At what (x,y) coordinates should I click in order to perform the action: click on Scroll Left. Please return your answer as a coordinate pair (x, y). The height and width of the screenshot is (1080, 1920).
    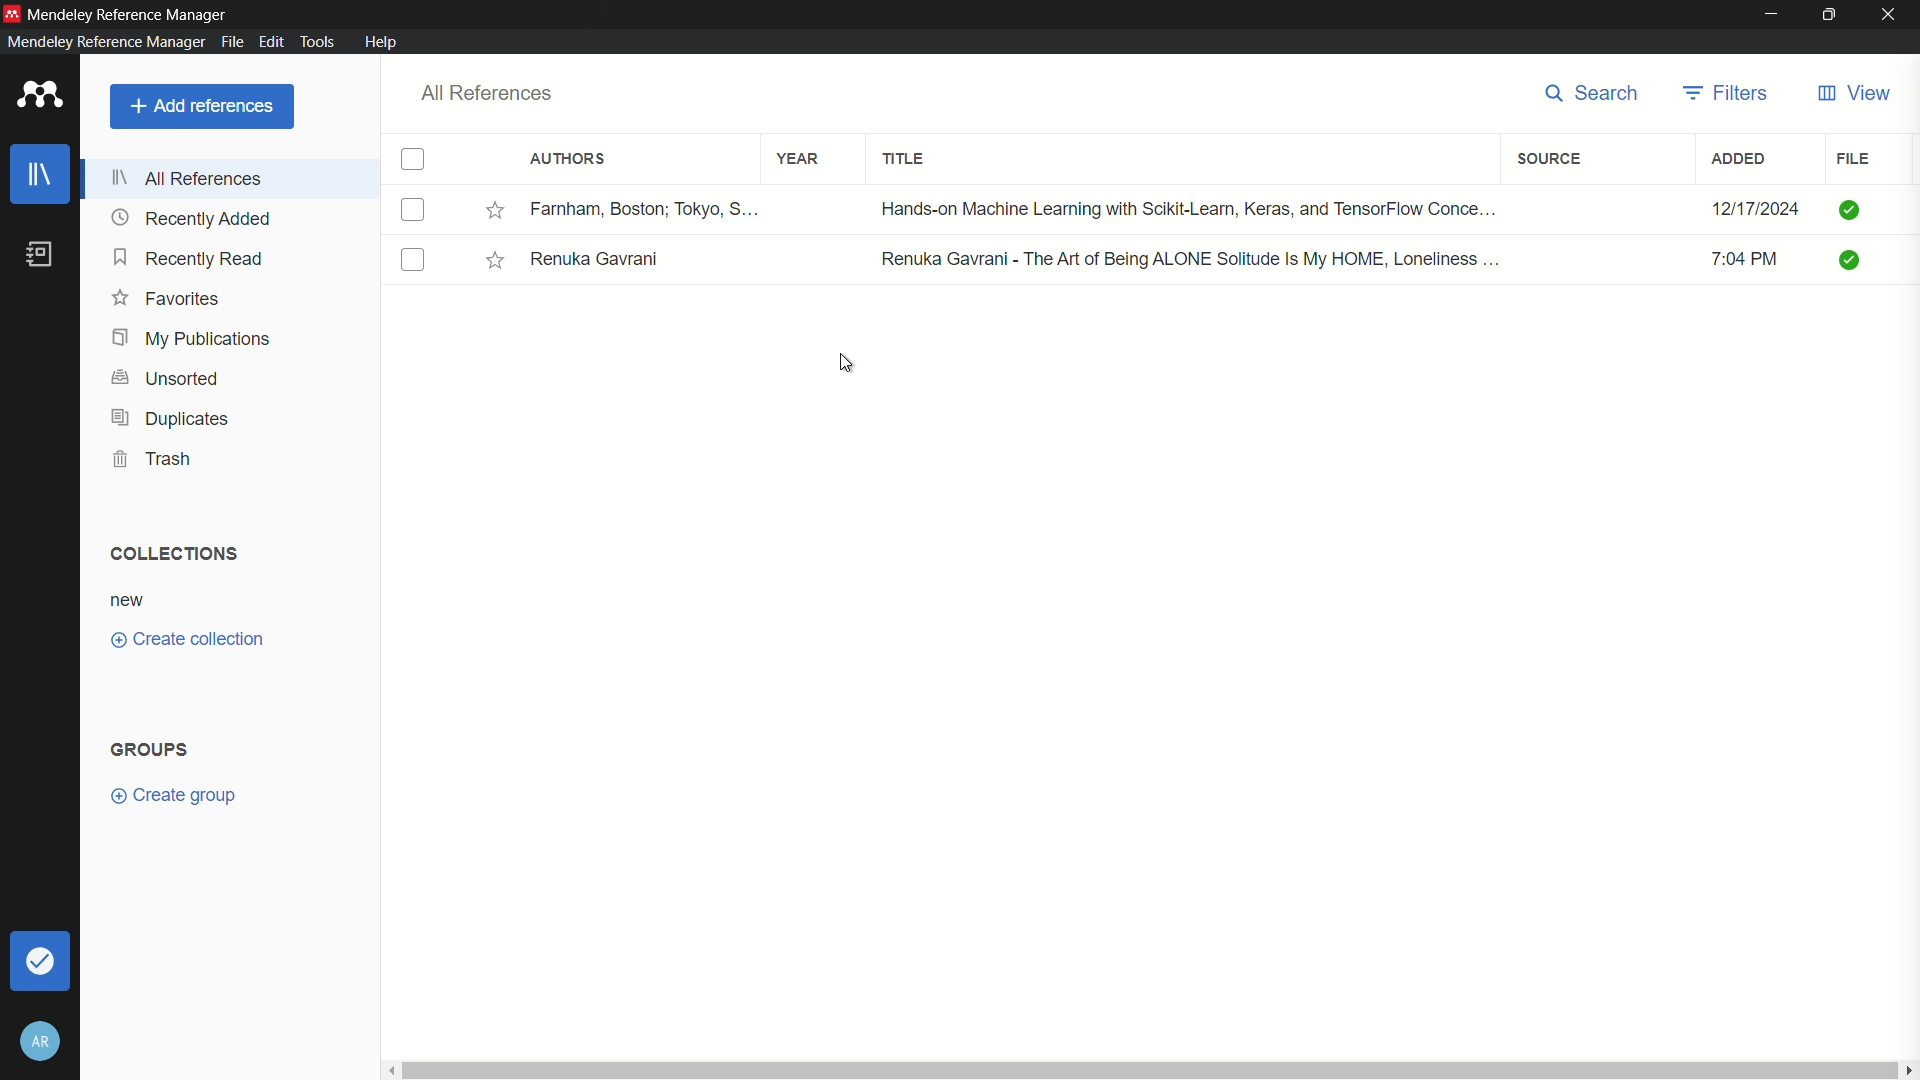
    Looking at the image, I should click on (392, 1072).